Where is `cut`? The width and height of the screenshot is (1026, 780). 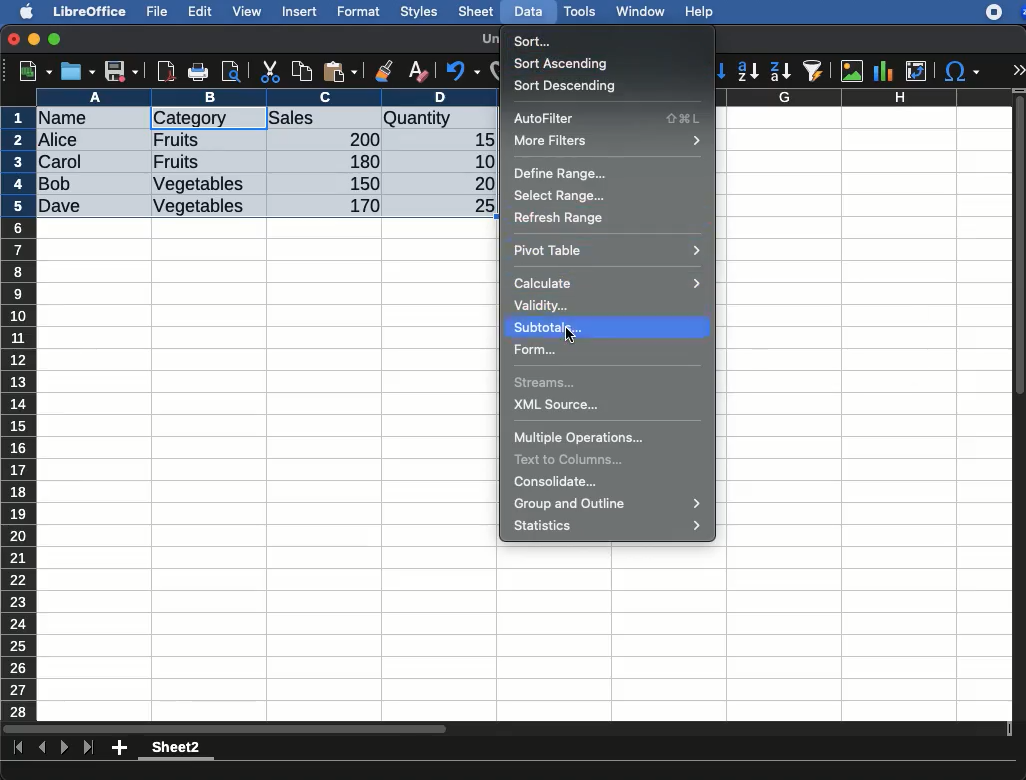
cut is located at coordinates (271, 71).